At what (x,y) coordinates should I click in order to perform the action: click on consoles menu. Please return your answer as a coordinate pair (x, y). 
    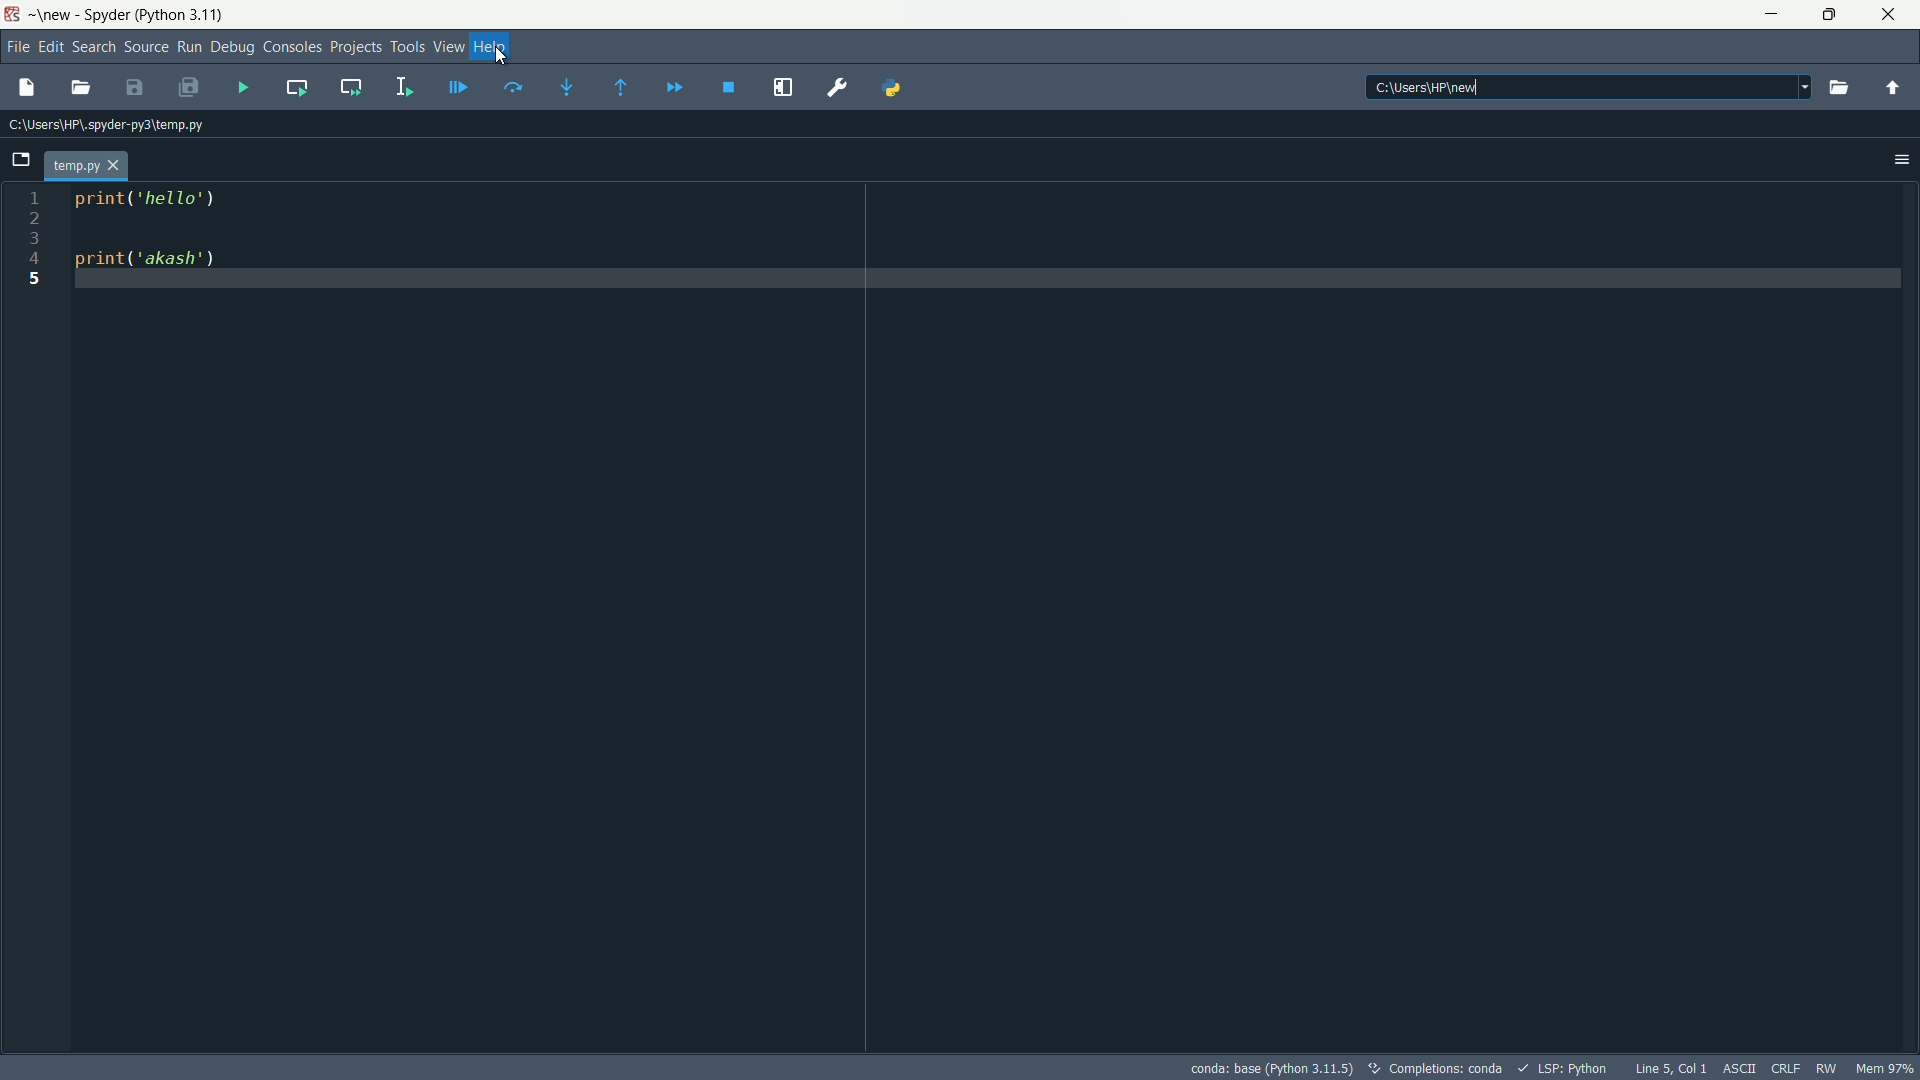
    Looking at the image, I should click on (292, 47).